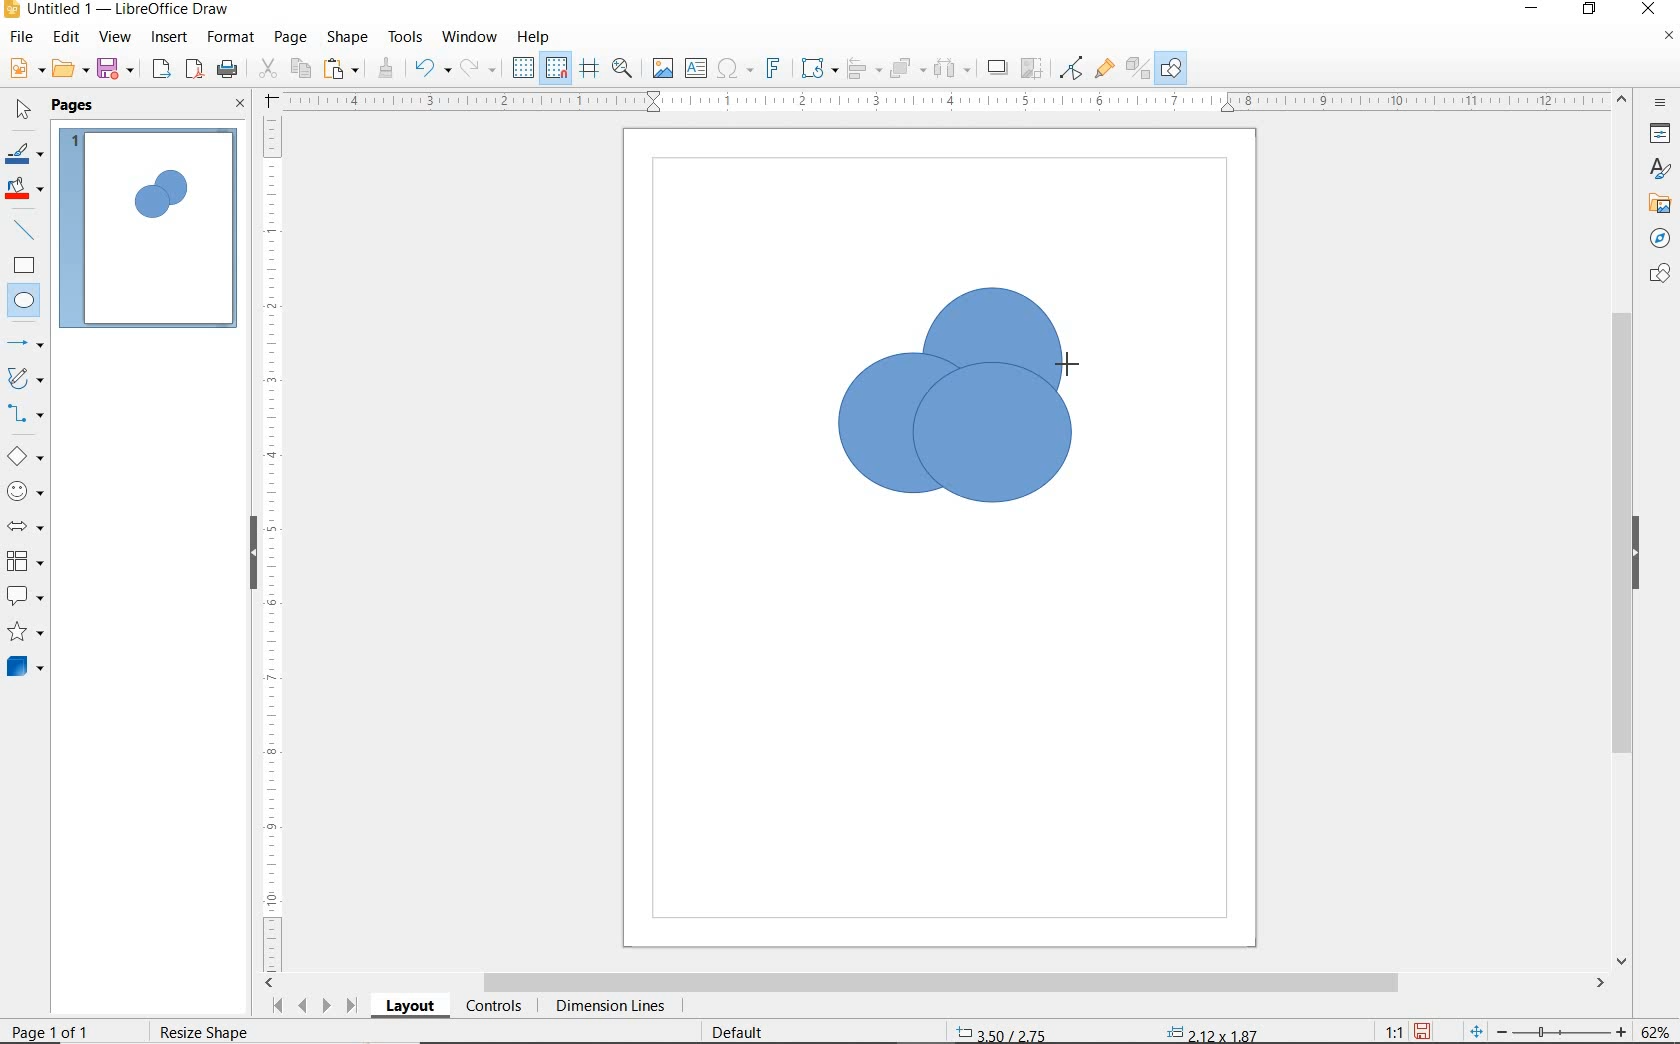 The height and width of the screenshot is (1044, 1680). Describe the element at coordinates (312, 1005) in the screenshot. I see `SCROLL NEXT` at that location.